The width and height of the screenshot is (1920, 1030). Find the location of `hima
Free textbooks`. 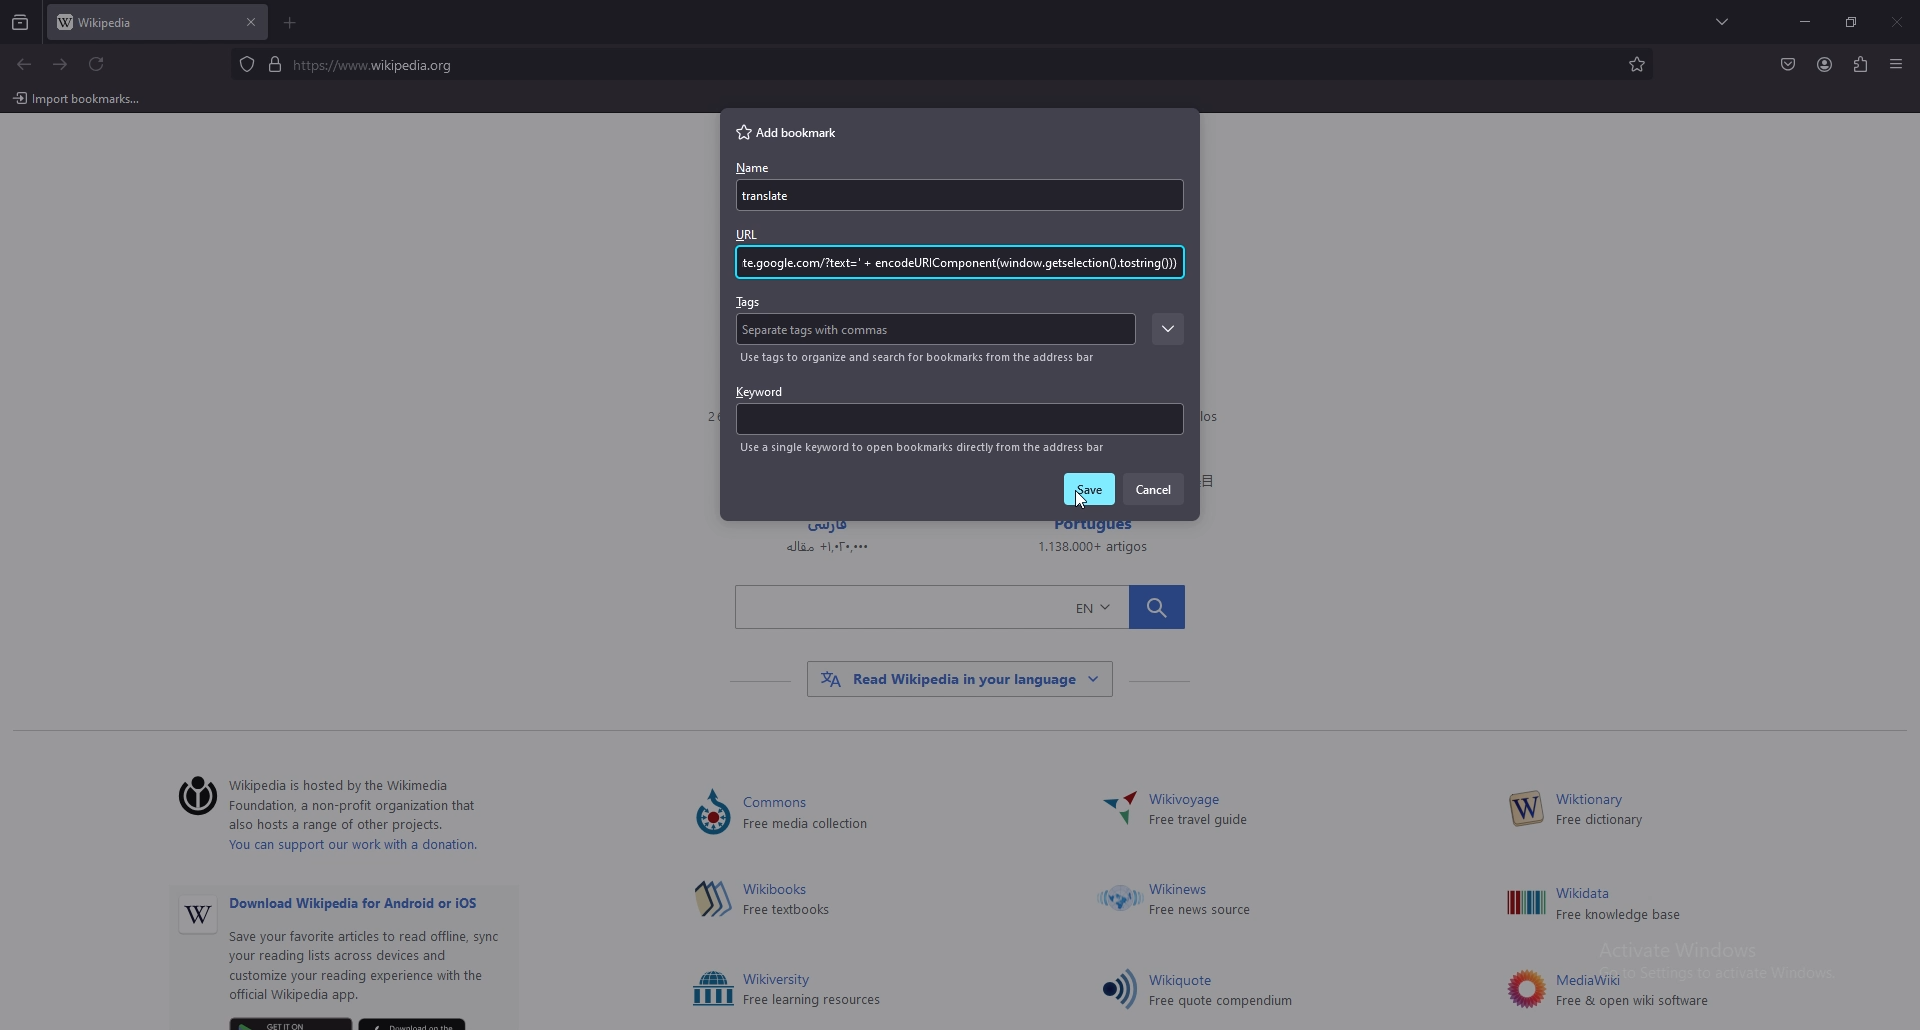

hima
Free textbooks is located at coordinates (791, 901).